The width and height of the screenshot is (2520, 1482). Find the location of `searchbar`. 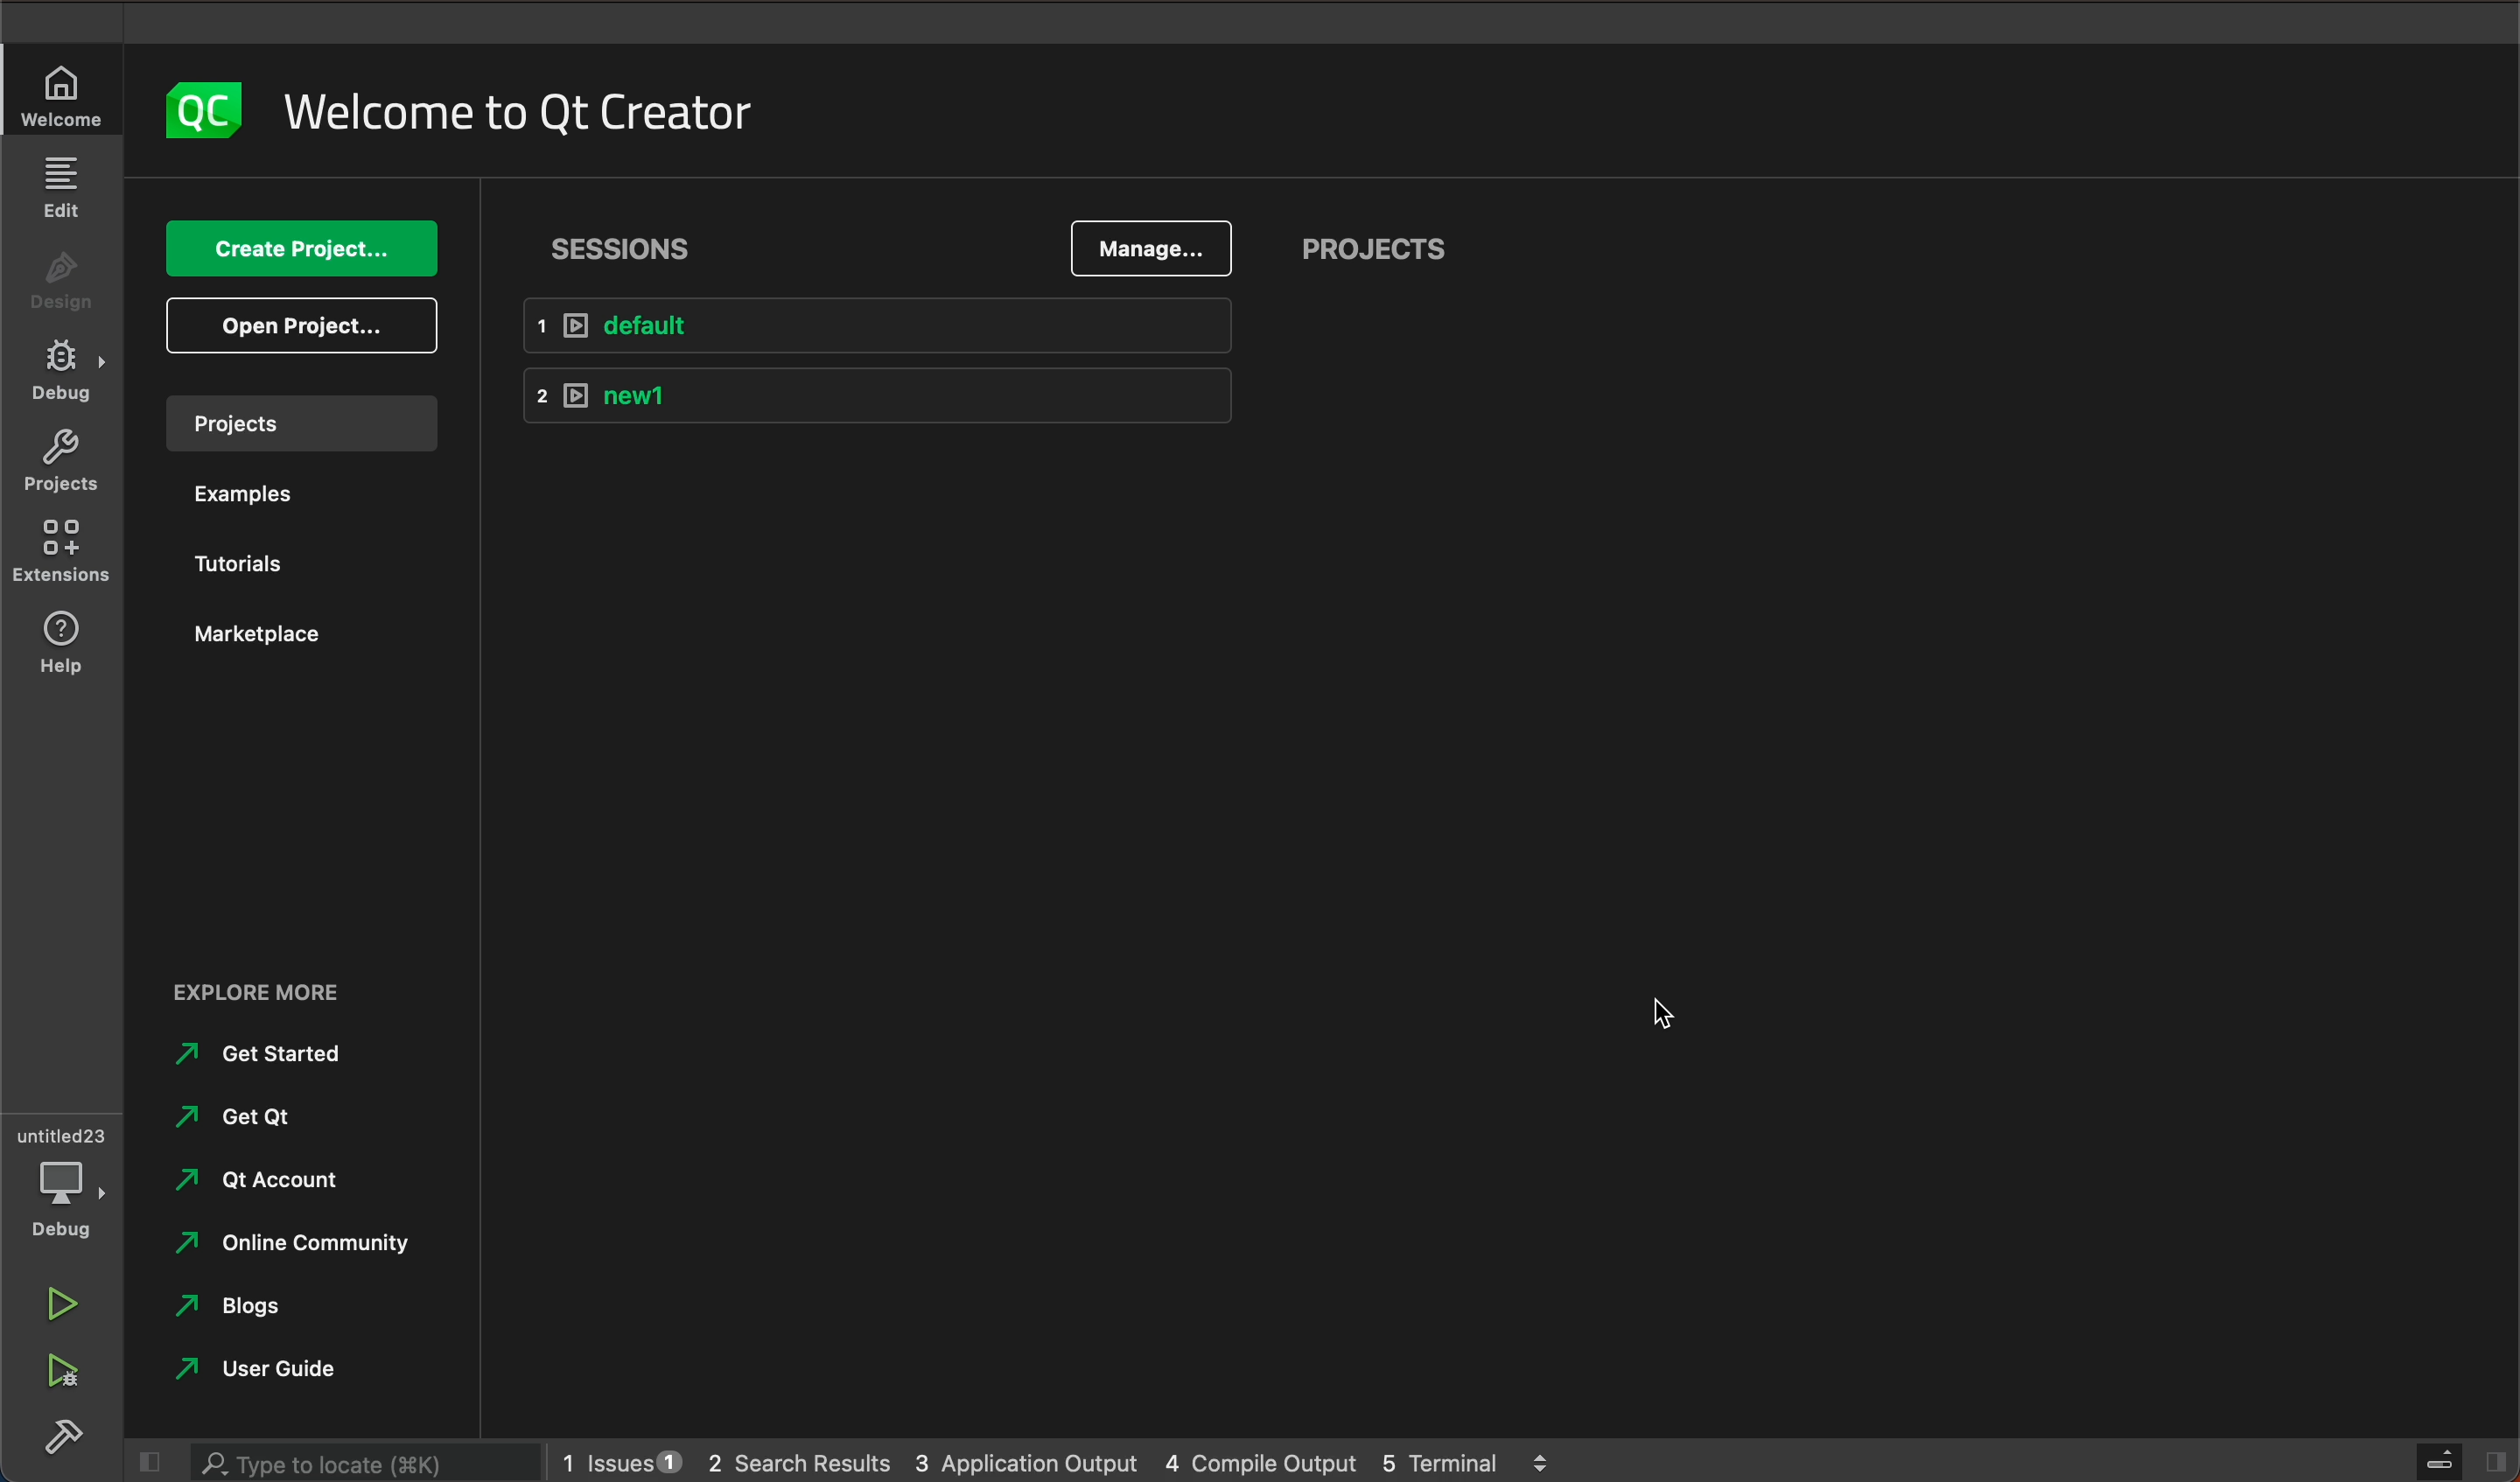

searchbar is located at coordinates (358, 1461).